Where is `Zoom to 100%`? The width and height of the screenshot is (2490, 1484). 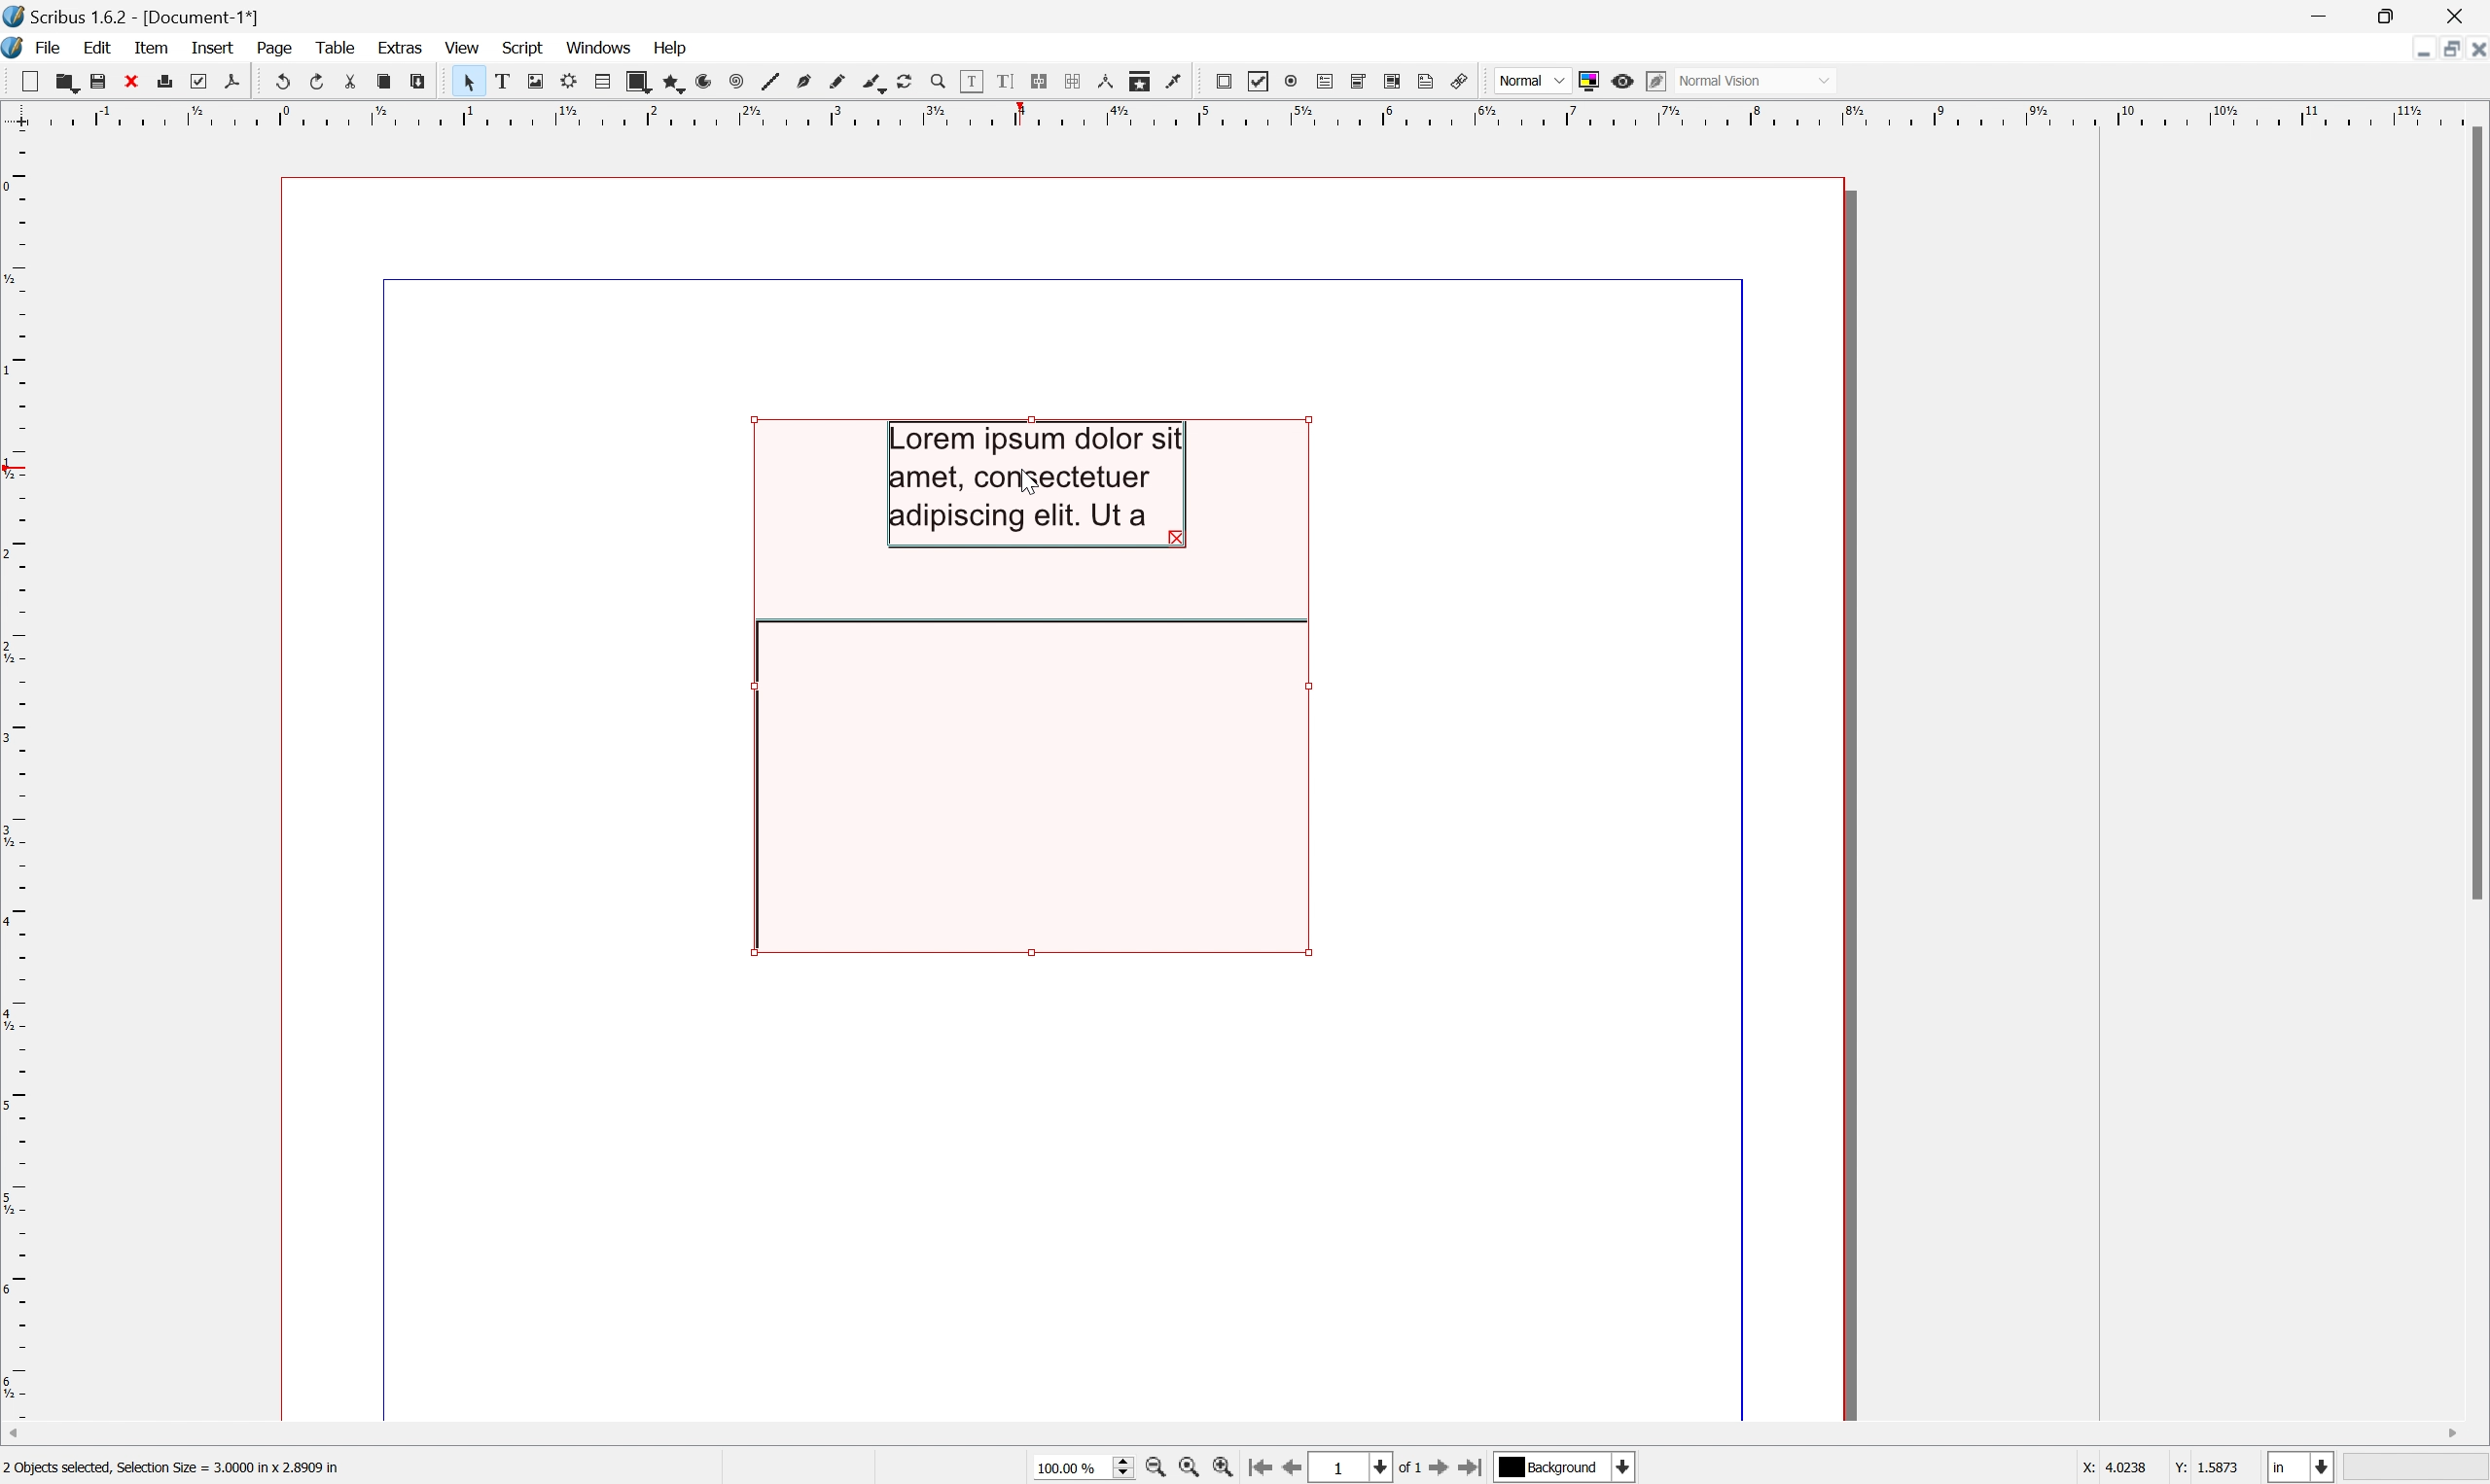 Zoom to 100% is located at coordinates (1194, 1469).